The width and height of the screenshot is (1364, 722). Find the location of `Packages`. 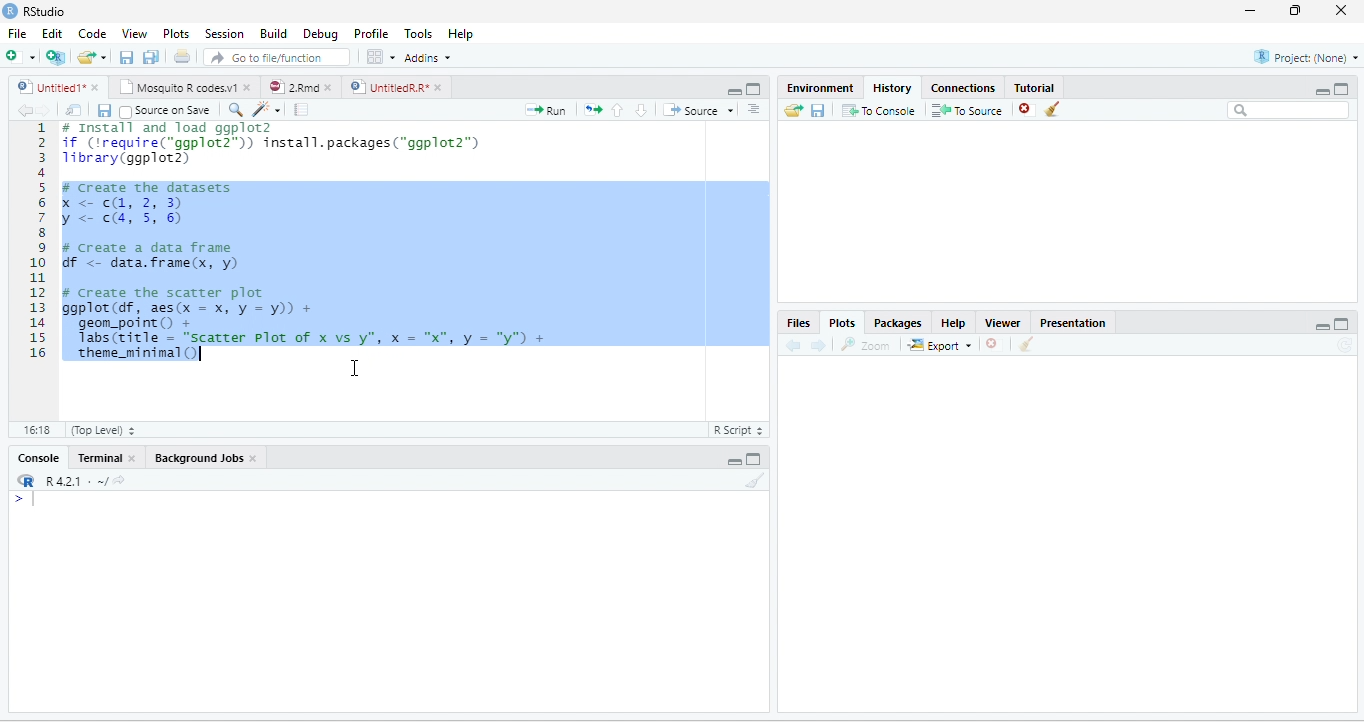

Packages is located at coordinates (896, 322).